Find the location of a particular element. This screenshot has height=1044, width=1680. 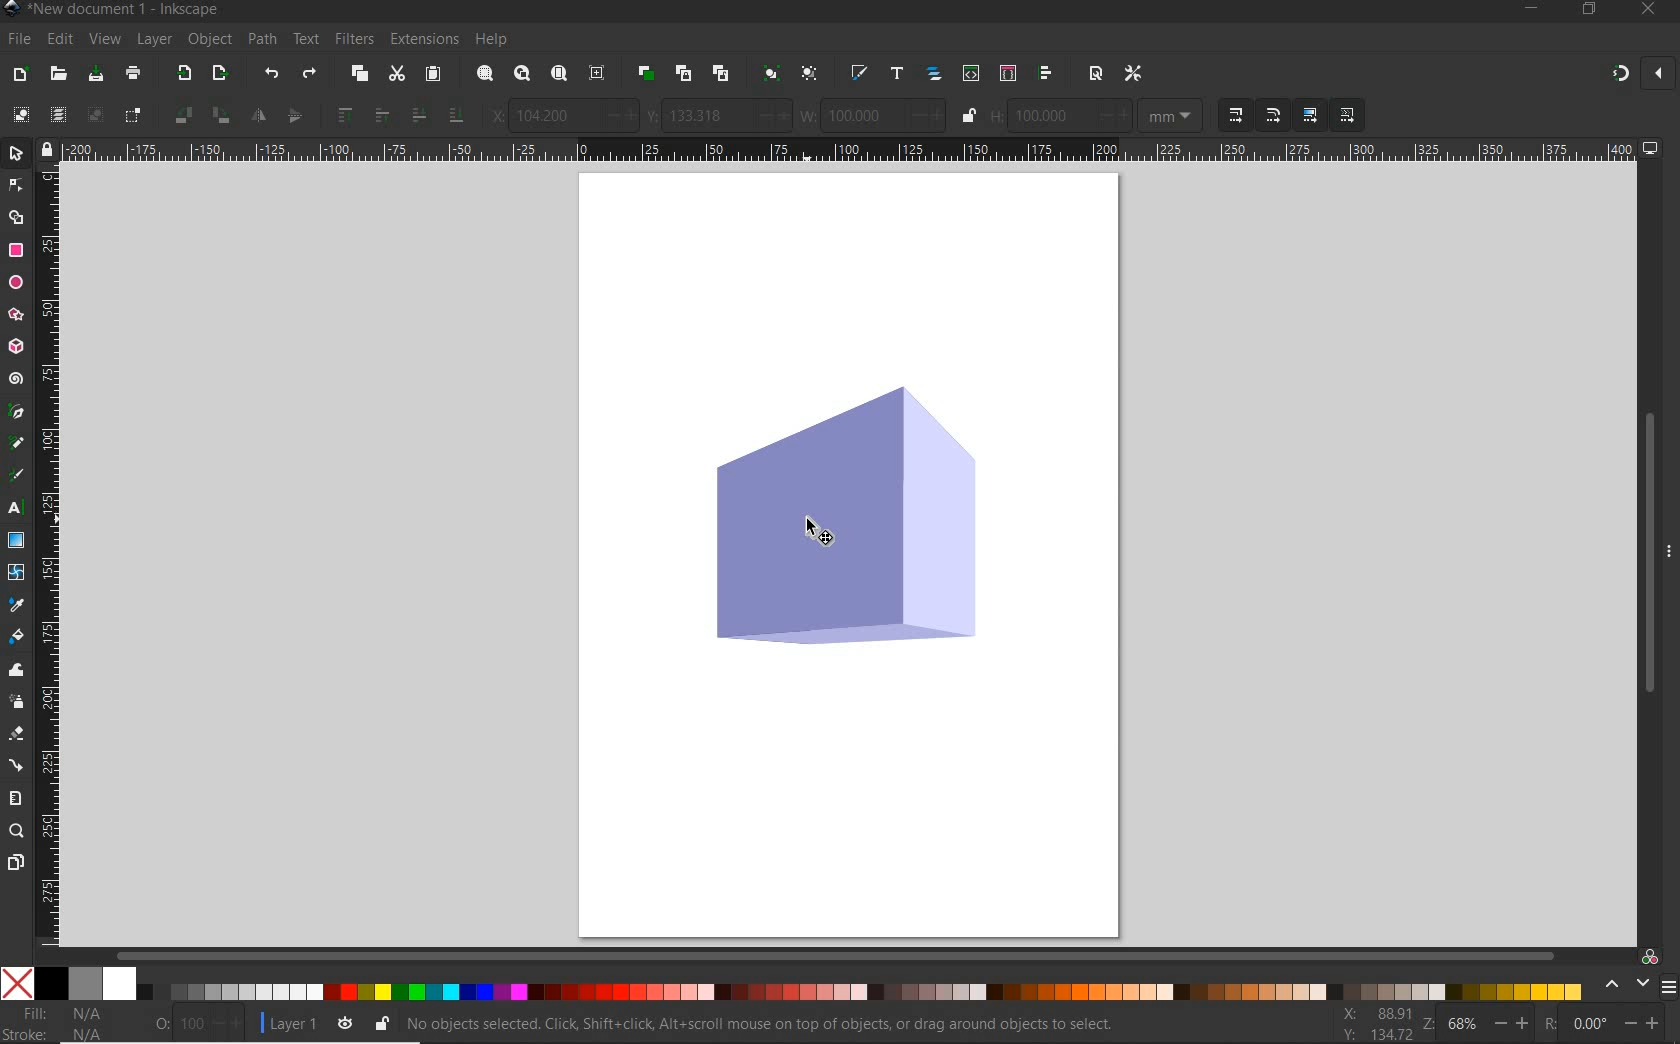

CLOSE is located at coordinates (1646, 15).